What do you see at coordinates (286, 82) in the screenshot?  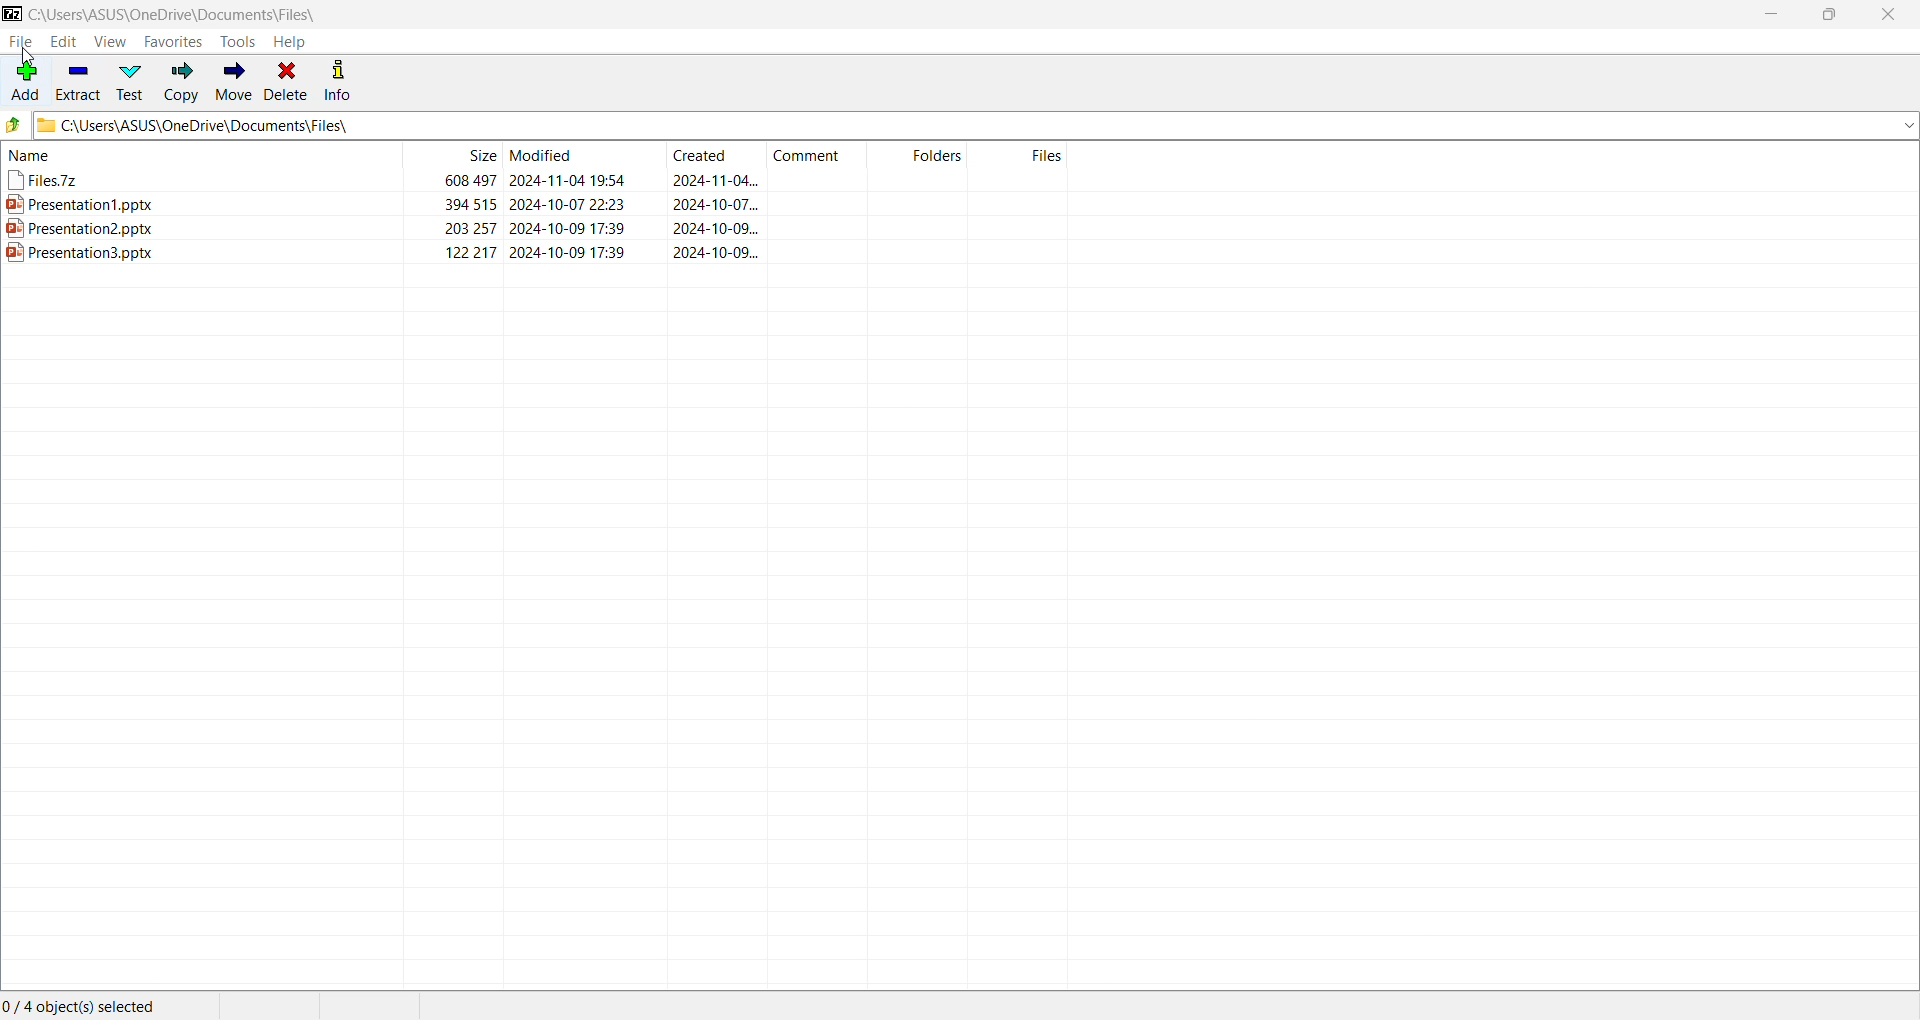 I see `Delete` at bounding box center [286, 82].